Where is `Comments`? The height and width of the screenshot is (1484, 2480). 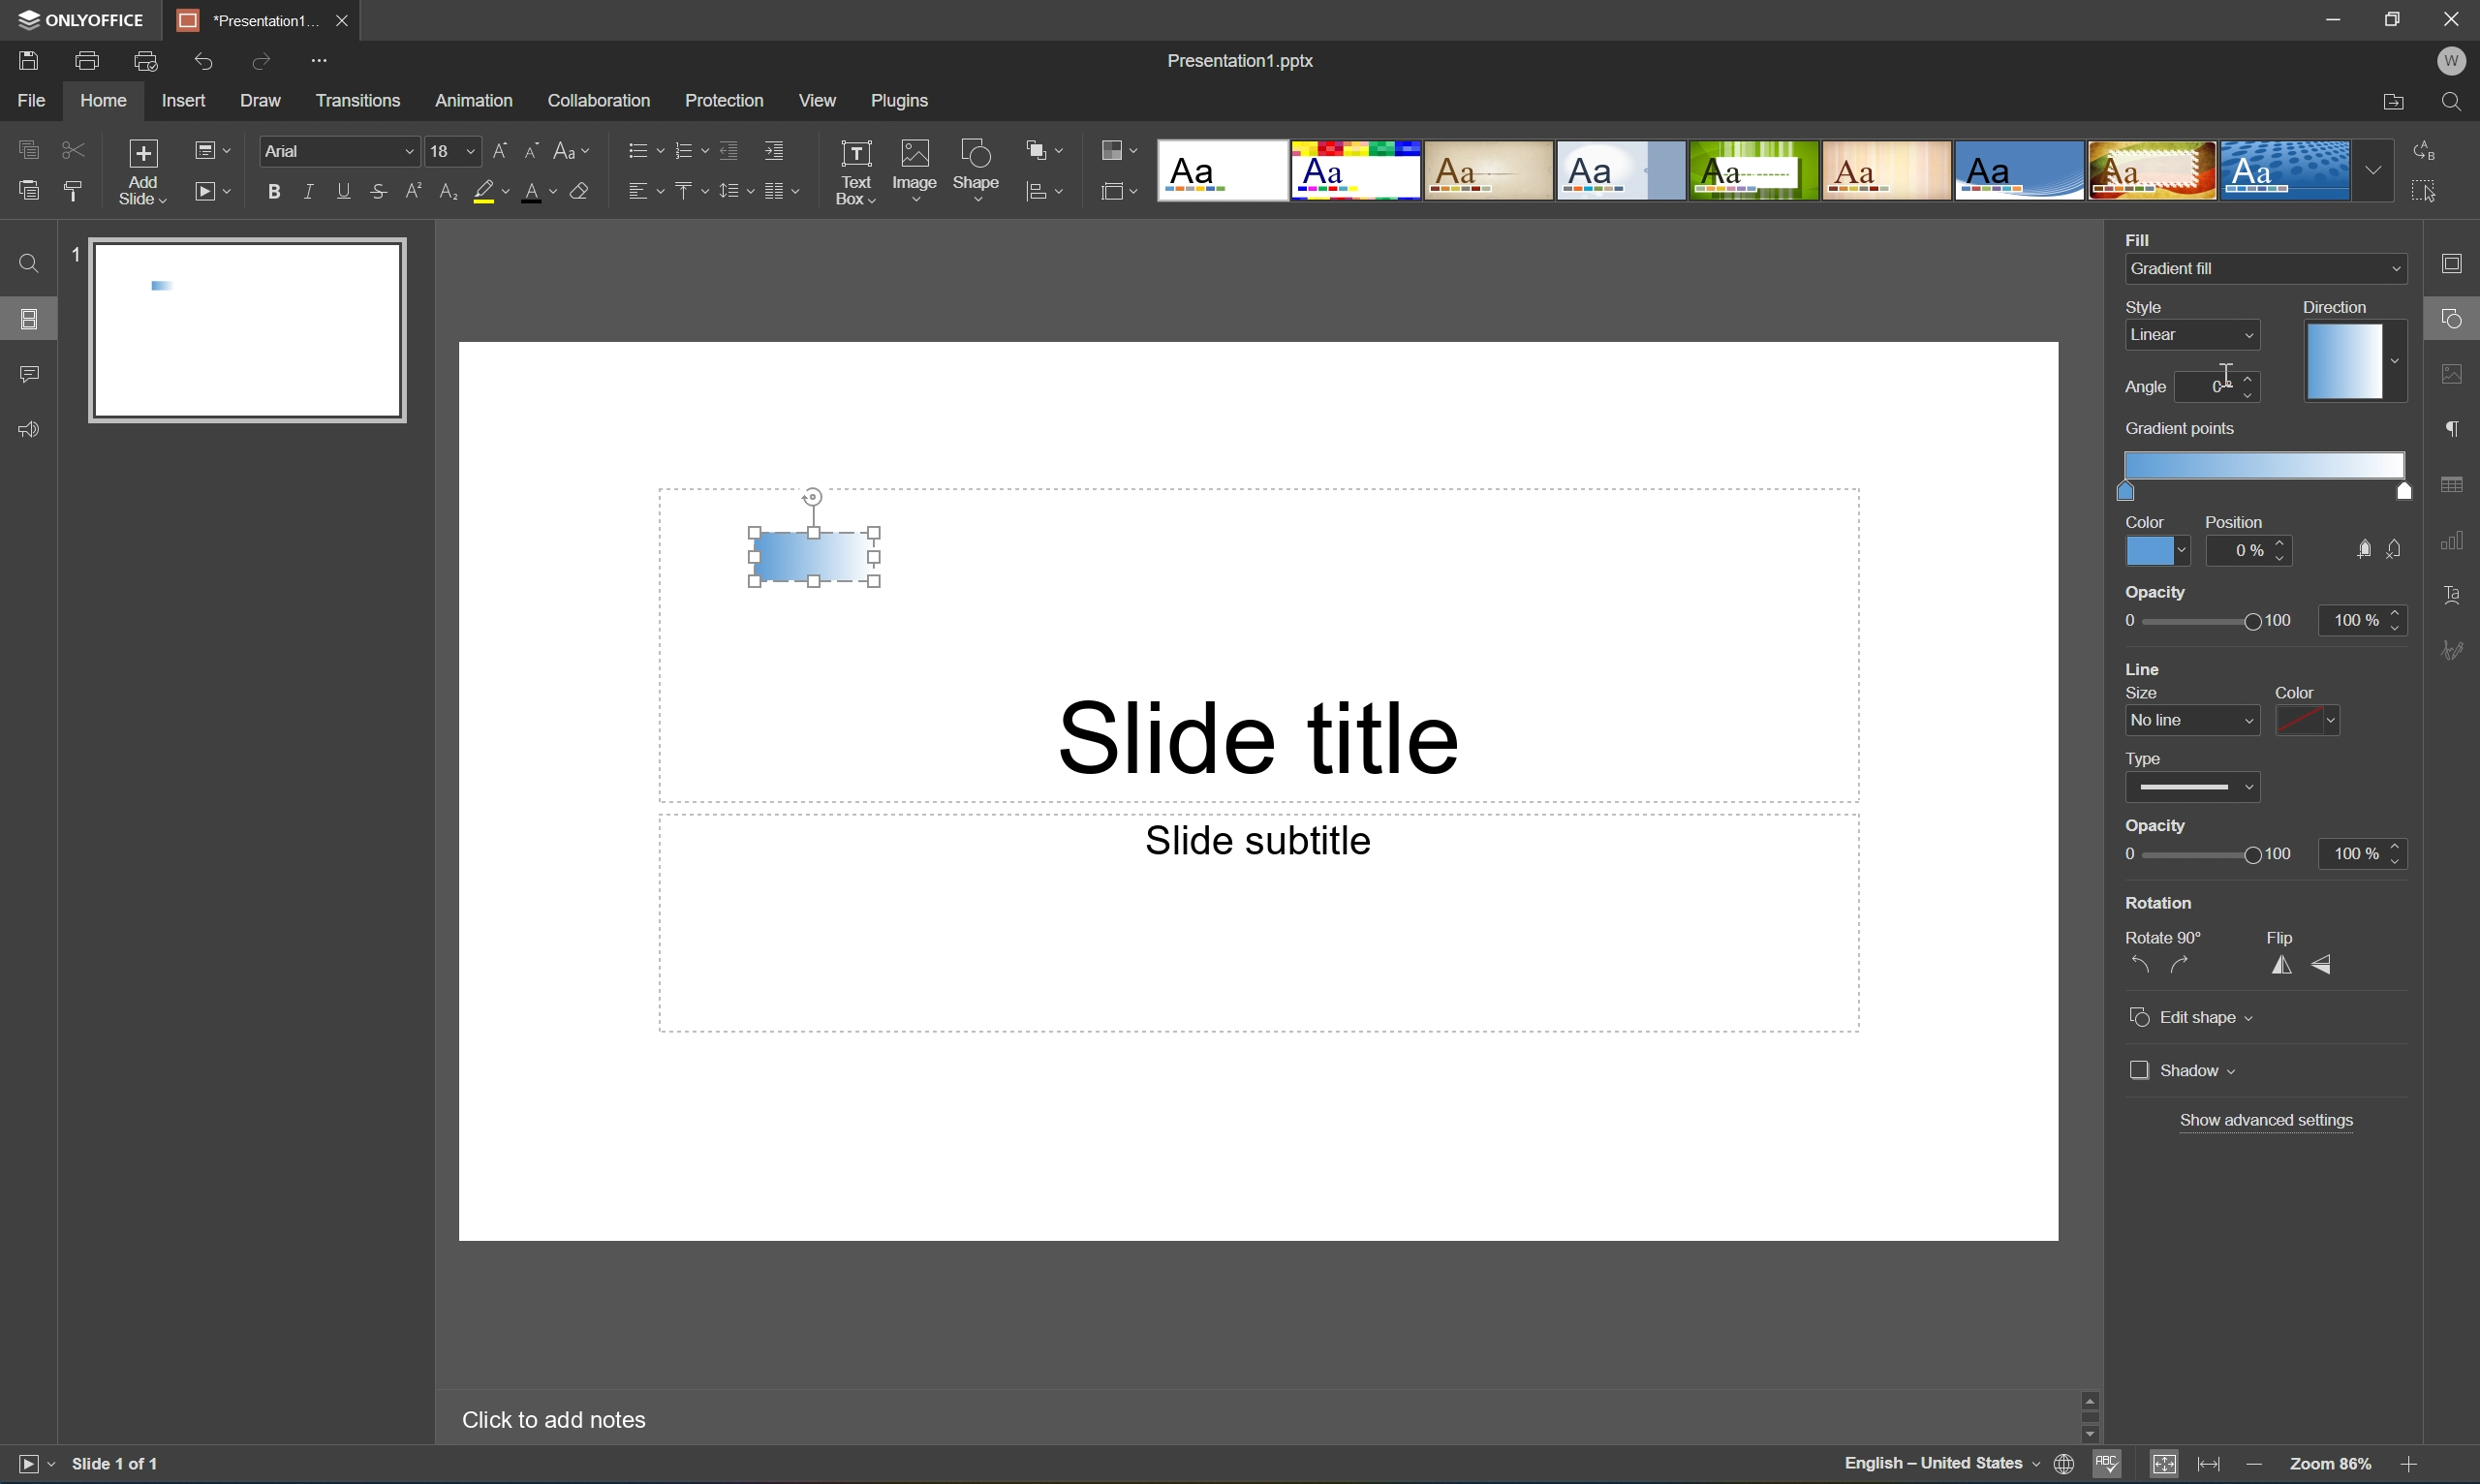
Comments is located at coordinates (28, 375).